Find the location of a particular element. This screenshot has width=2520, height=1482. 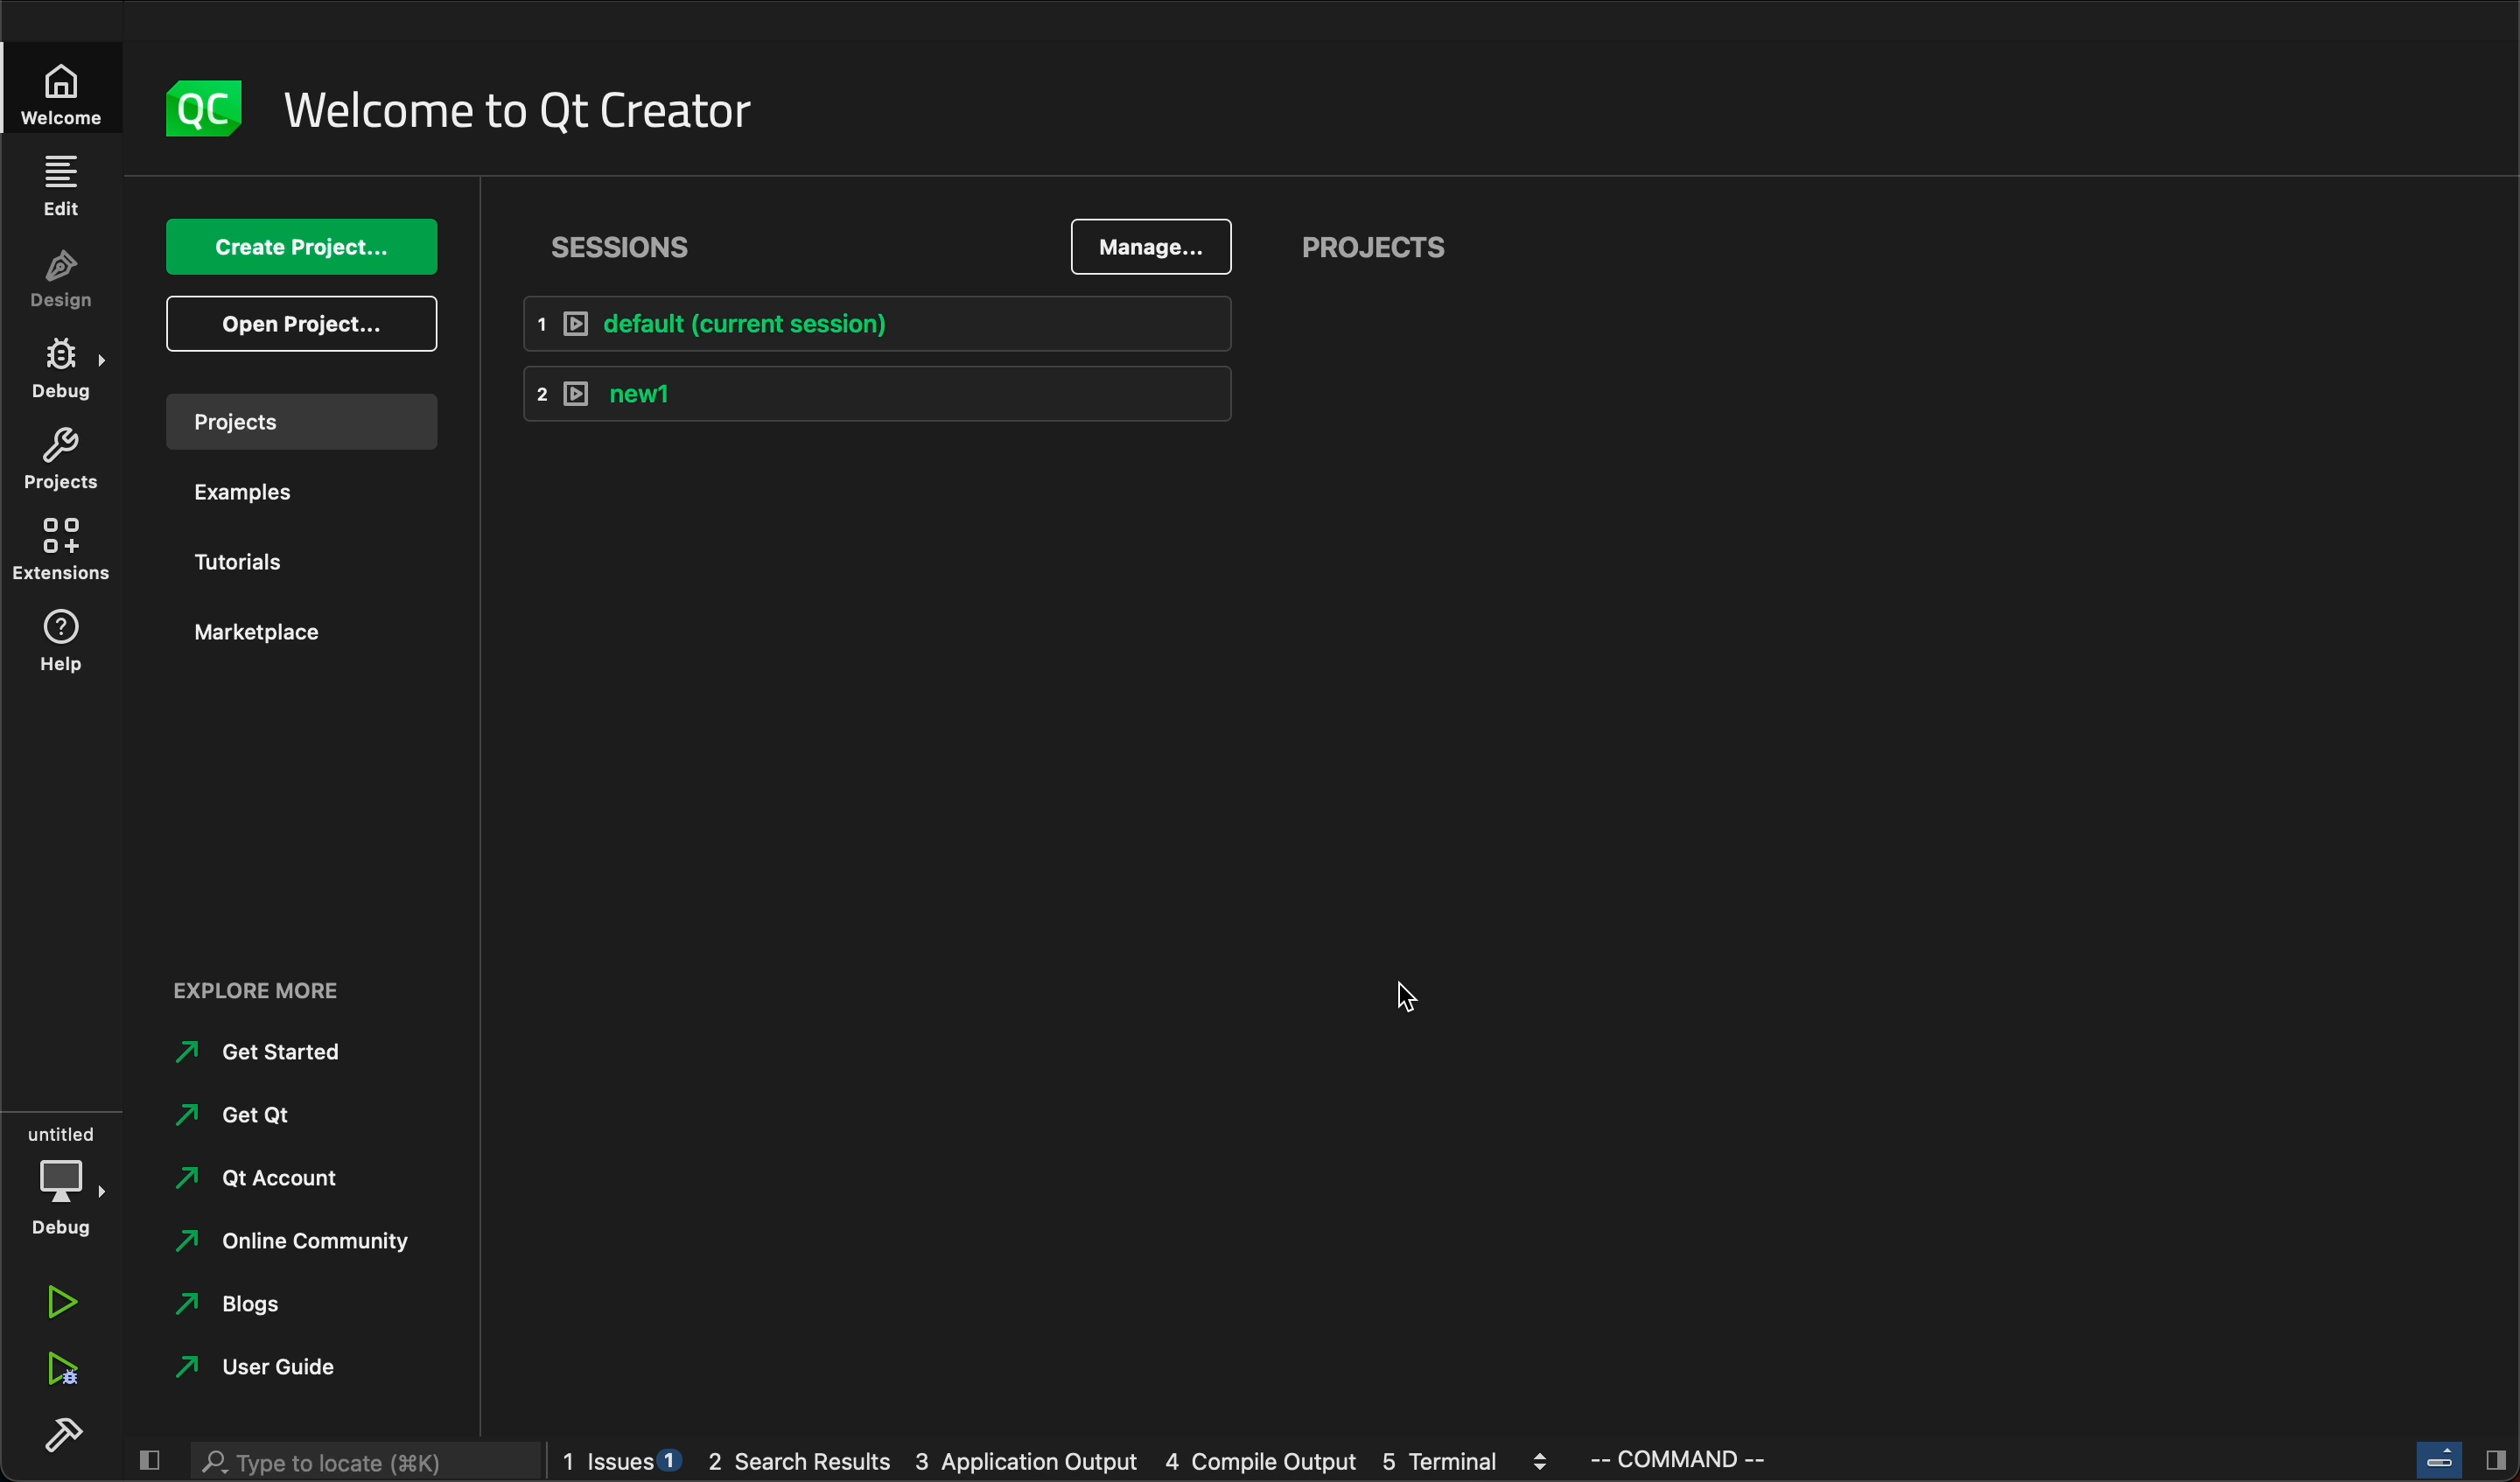

guide is located at coordinates (283, 1369).